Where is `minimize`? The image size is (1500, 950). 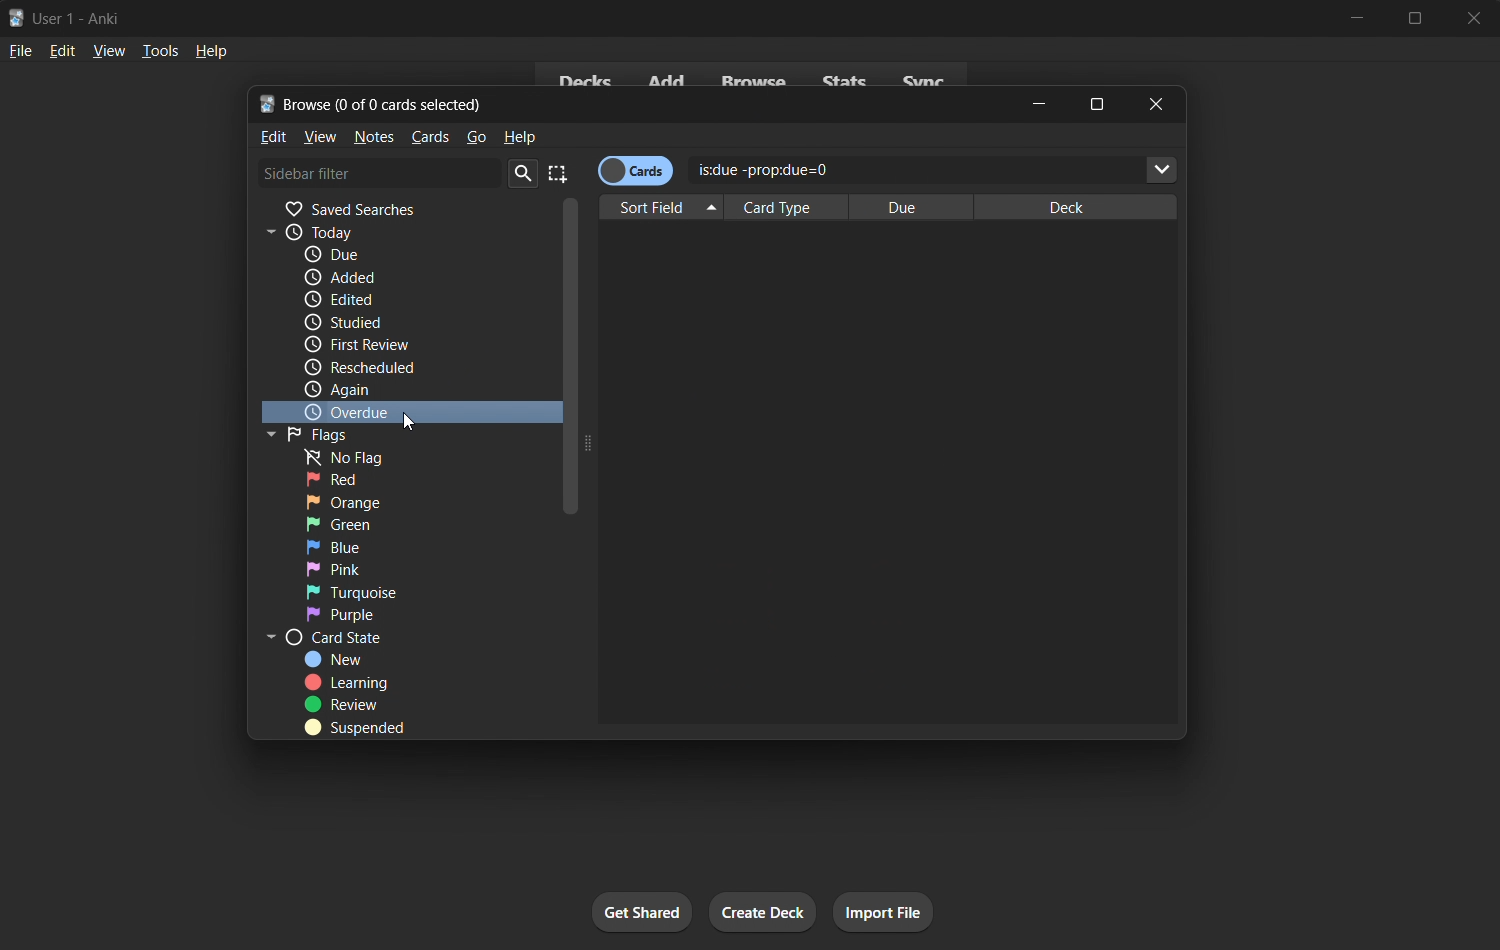 minimize is located at coordinates (1362, 18).